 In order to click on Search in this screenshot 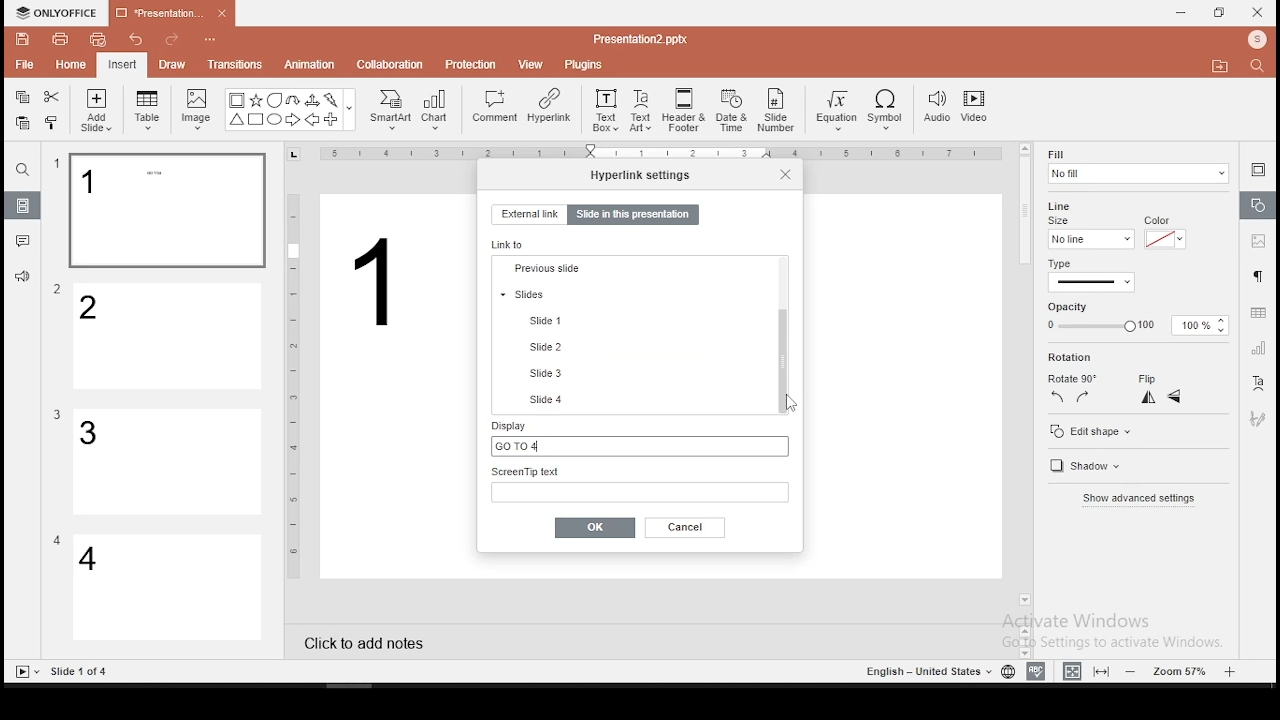, I will do `click(1263, 67)`.